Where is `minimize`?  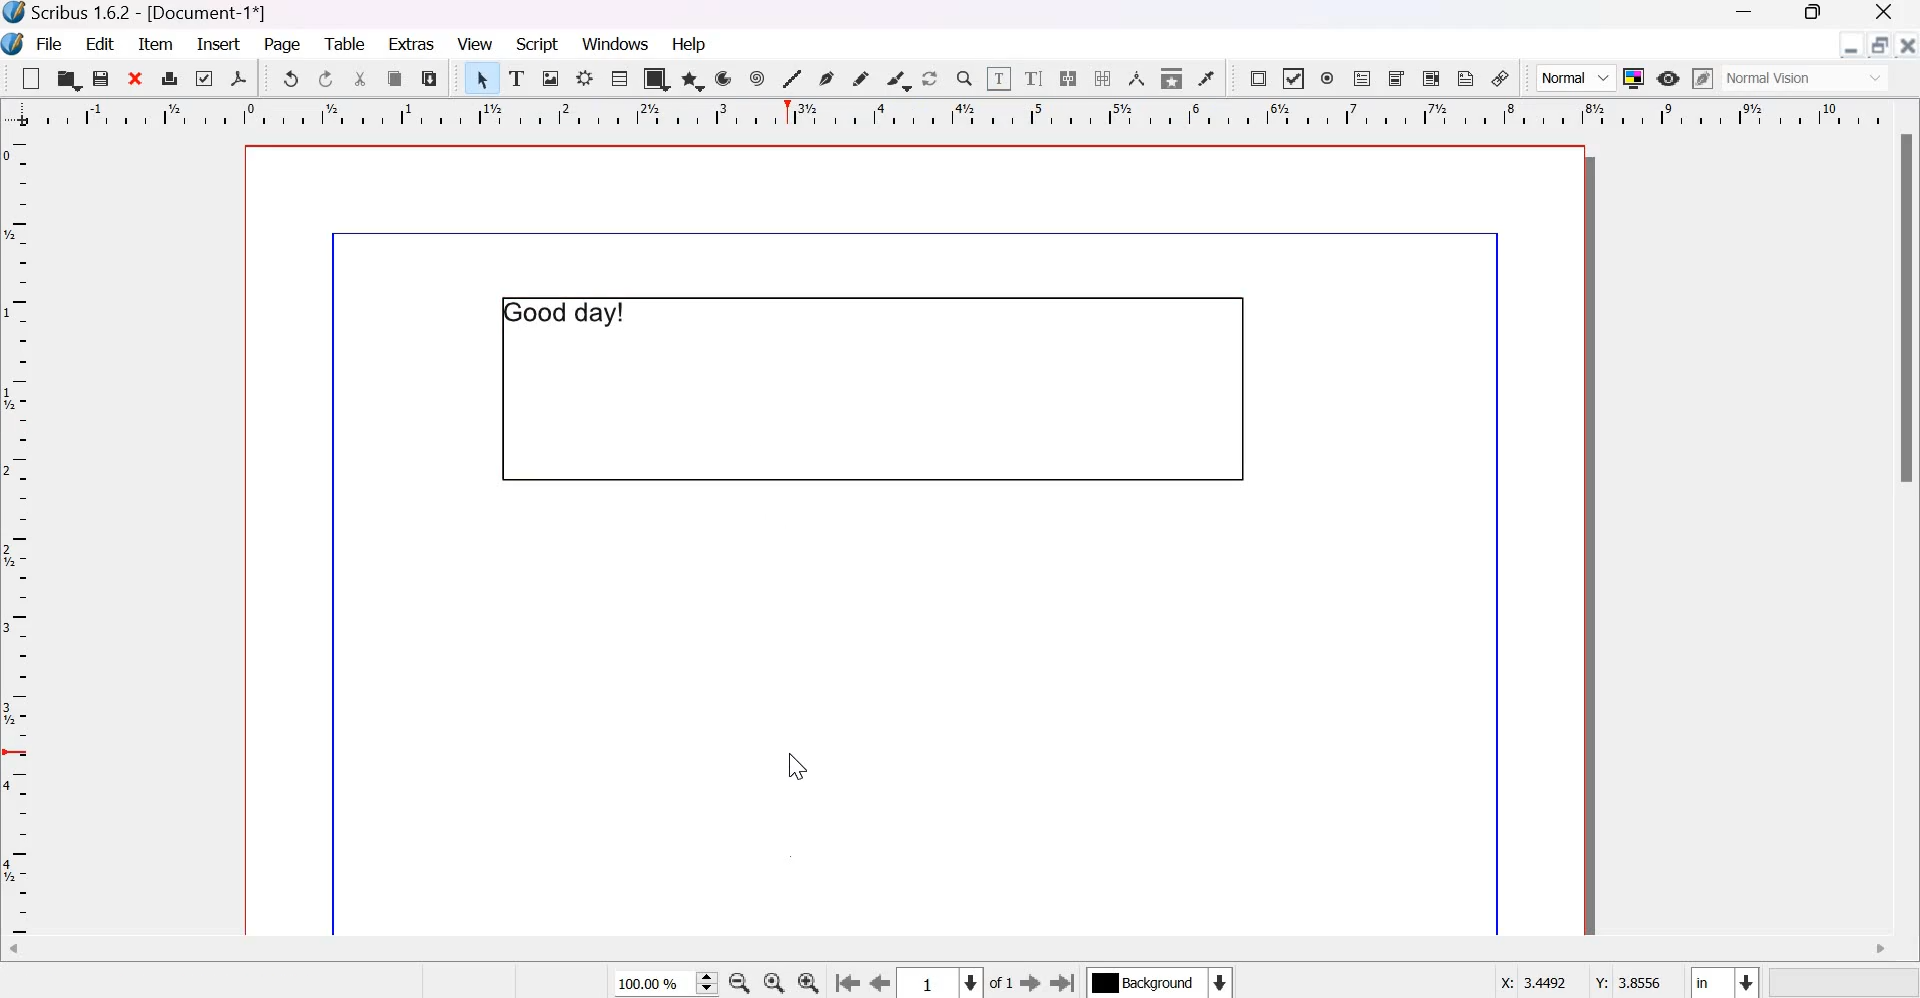 minimize is located at coordinates (1852, 45).